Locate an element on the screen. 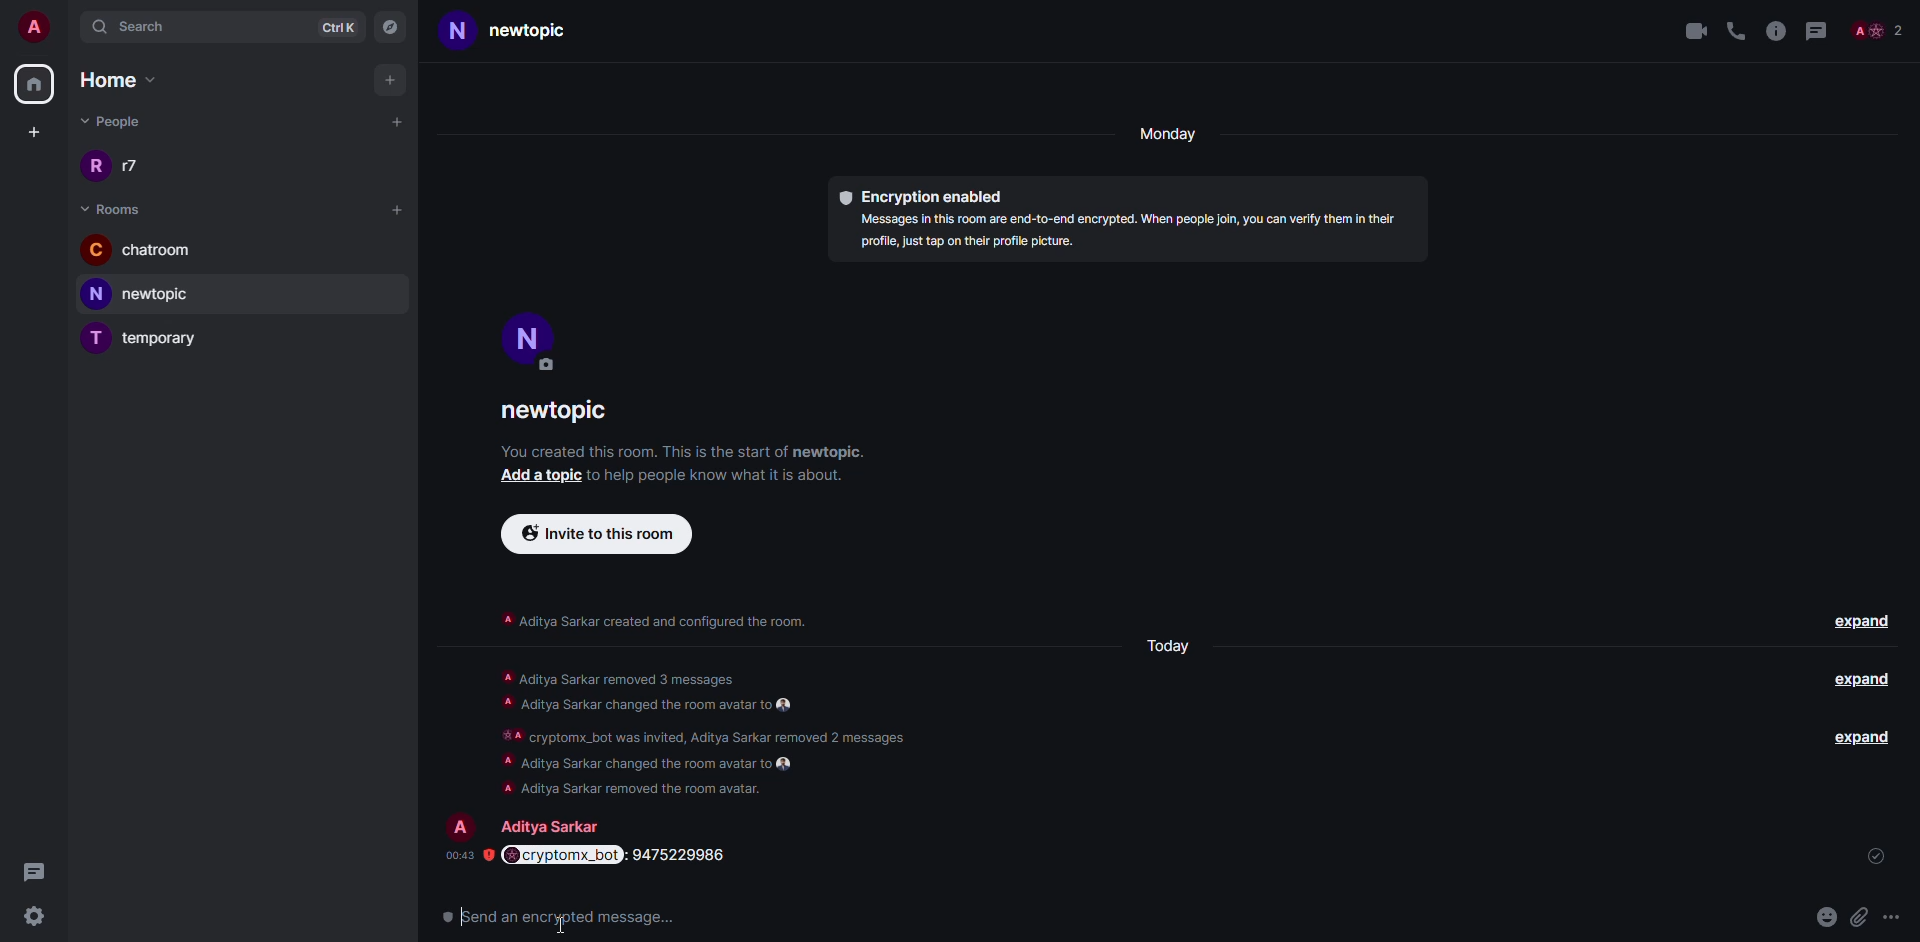  threads is located at coordinates (1815, 28).